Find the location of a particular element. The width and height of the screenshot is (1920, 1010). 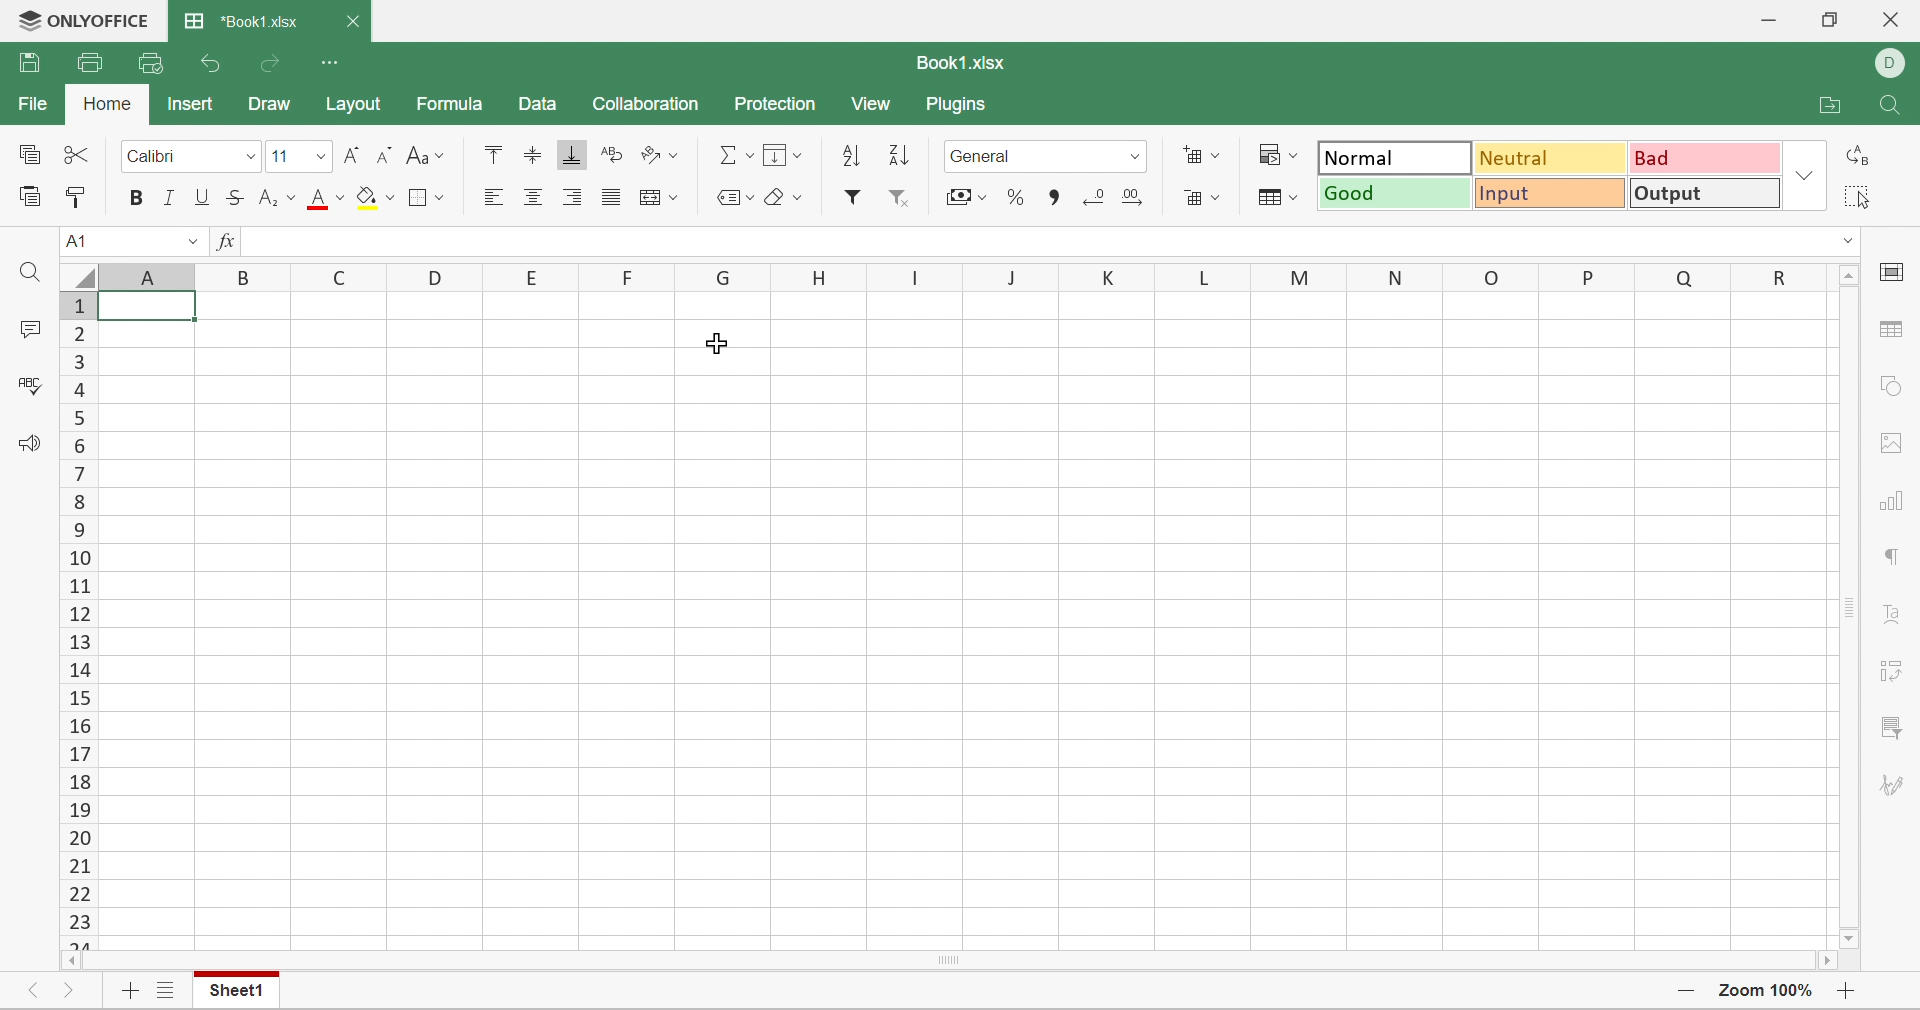

Conditional formatting is located at coordinates (1277, 155).